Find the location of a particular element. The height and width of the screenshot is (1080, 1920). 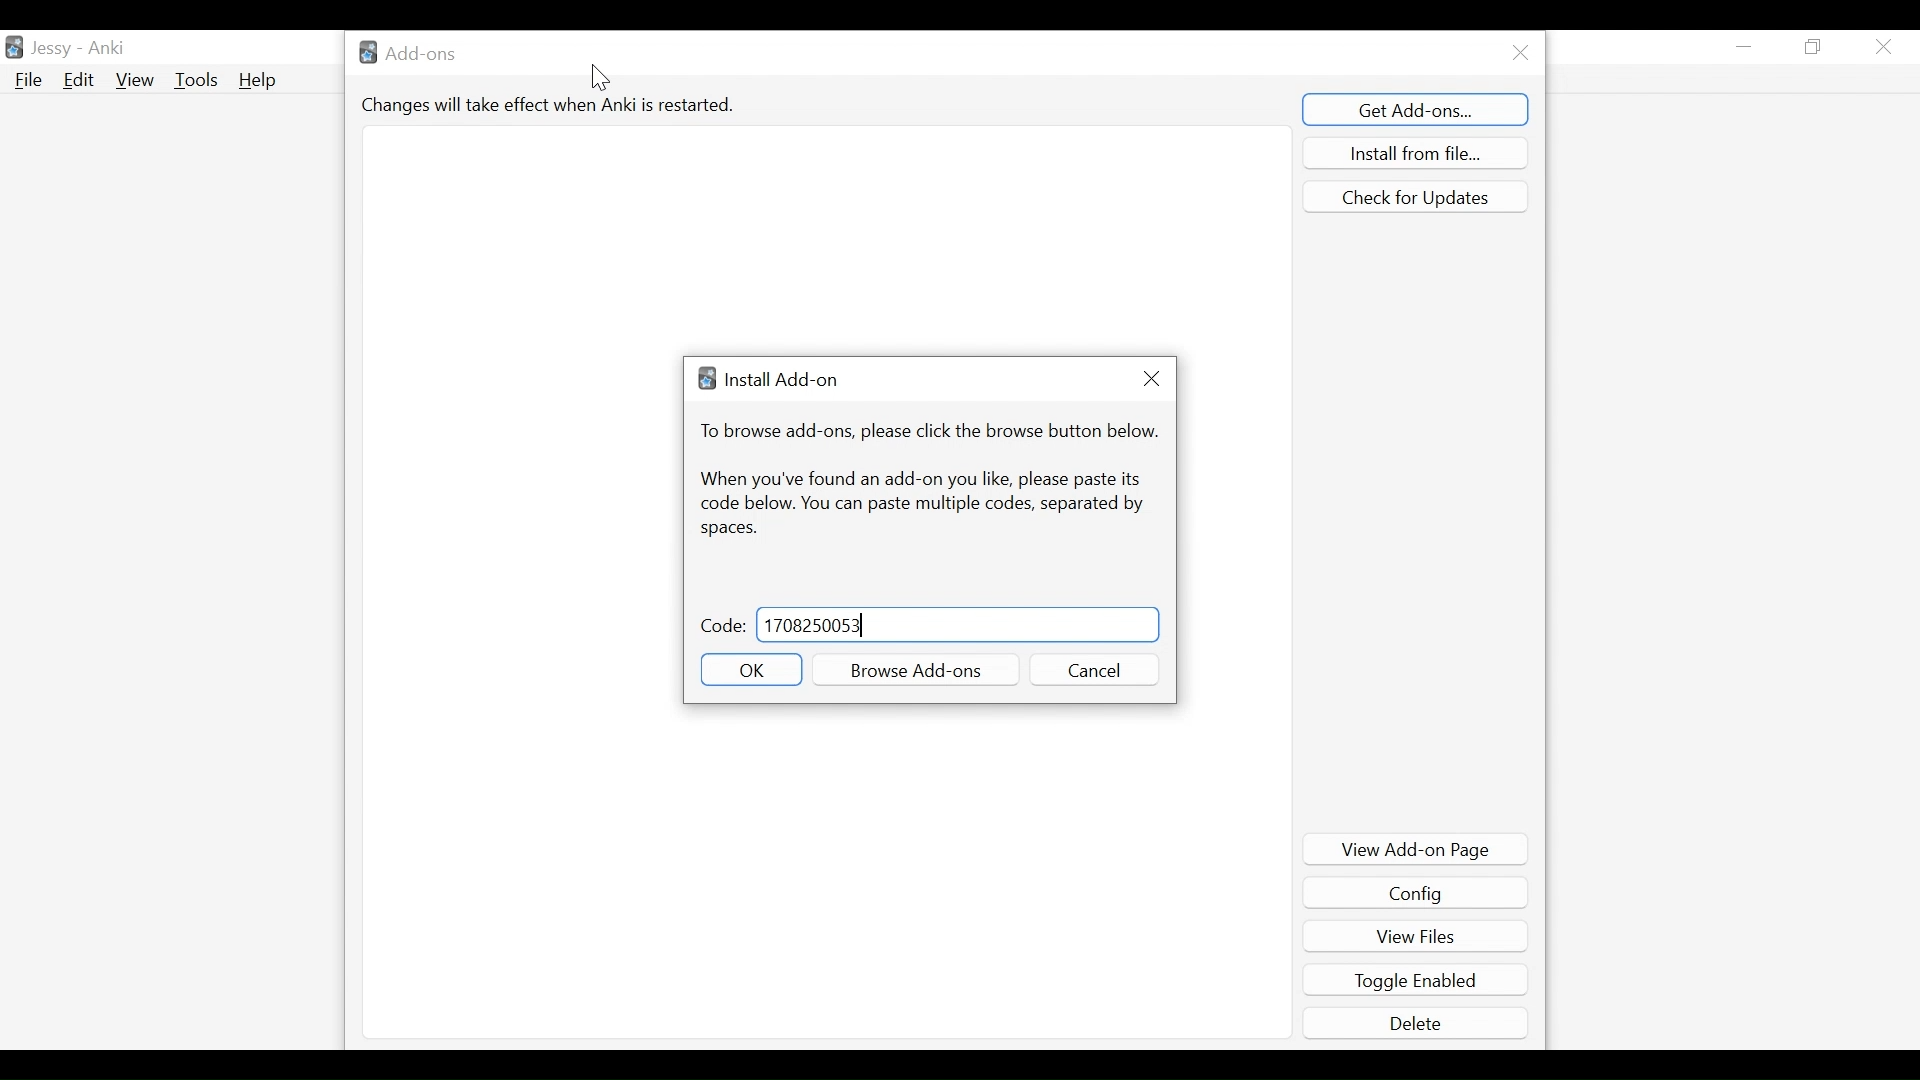

User Name is located at coordinates (80, 46).